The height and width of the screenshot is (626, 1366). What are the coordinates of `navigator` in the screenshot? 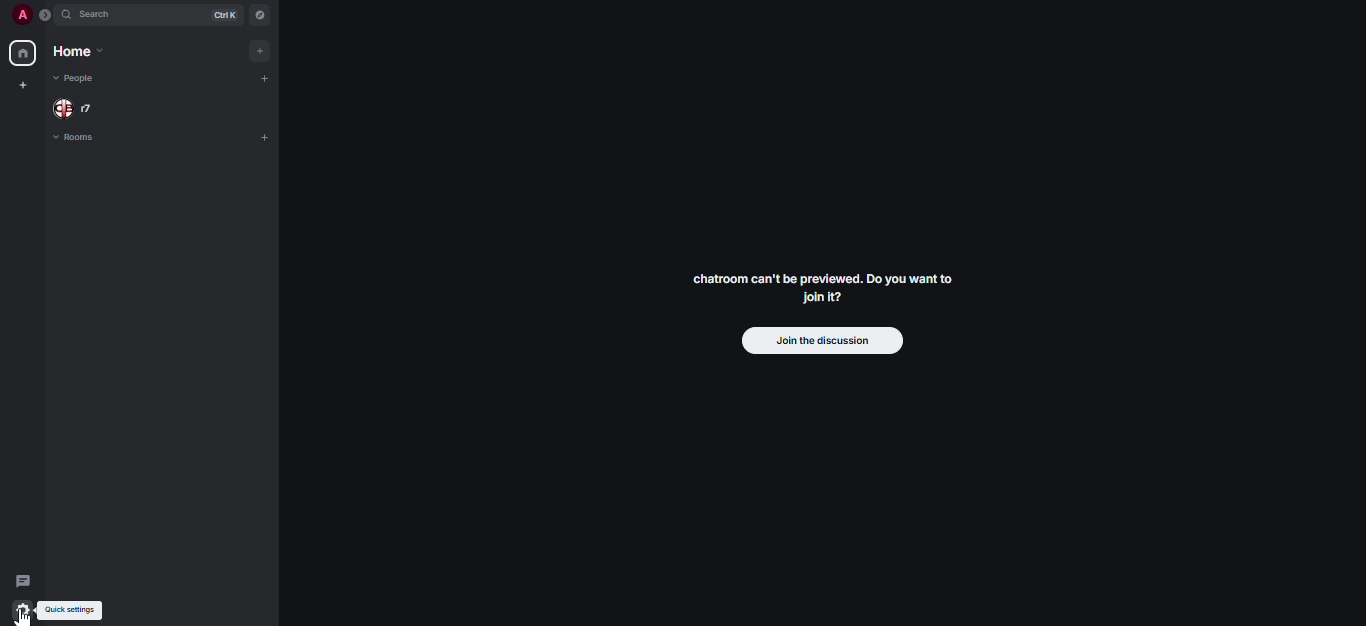 It's located at (262, 12).